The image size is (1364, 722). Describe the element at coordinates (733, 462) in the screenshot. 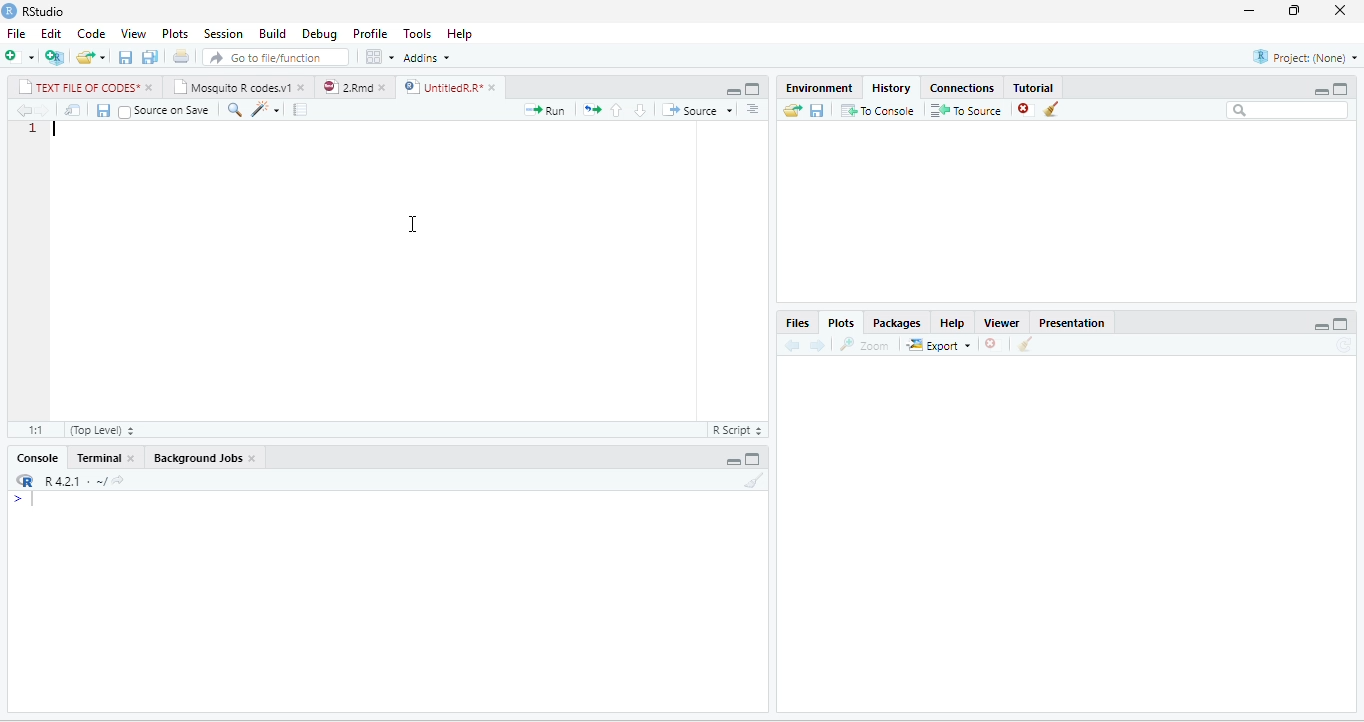

I see `minimize` at that location.